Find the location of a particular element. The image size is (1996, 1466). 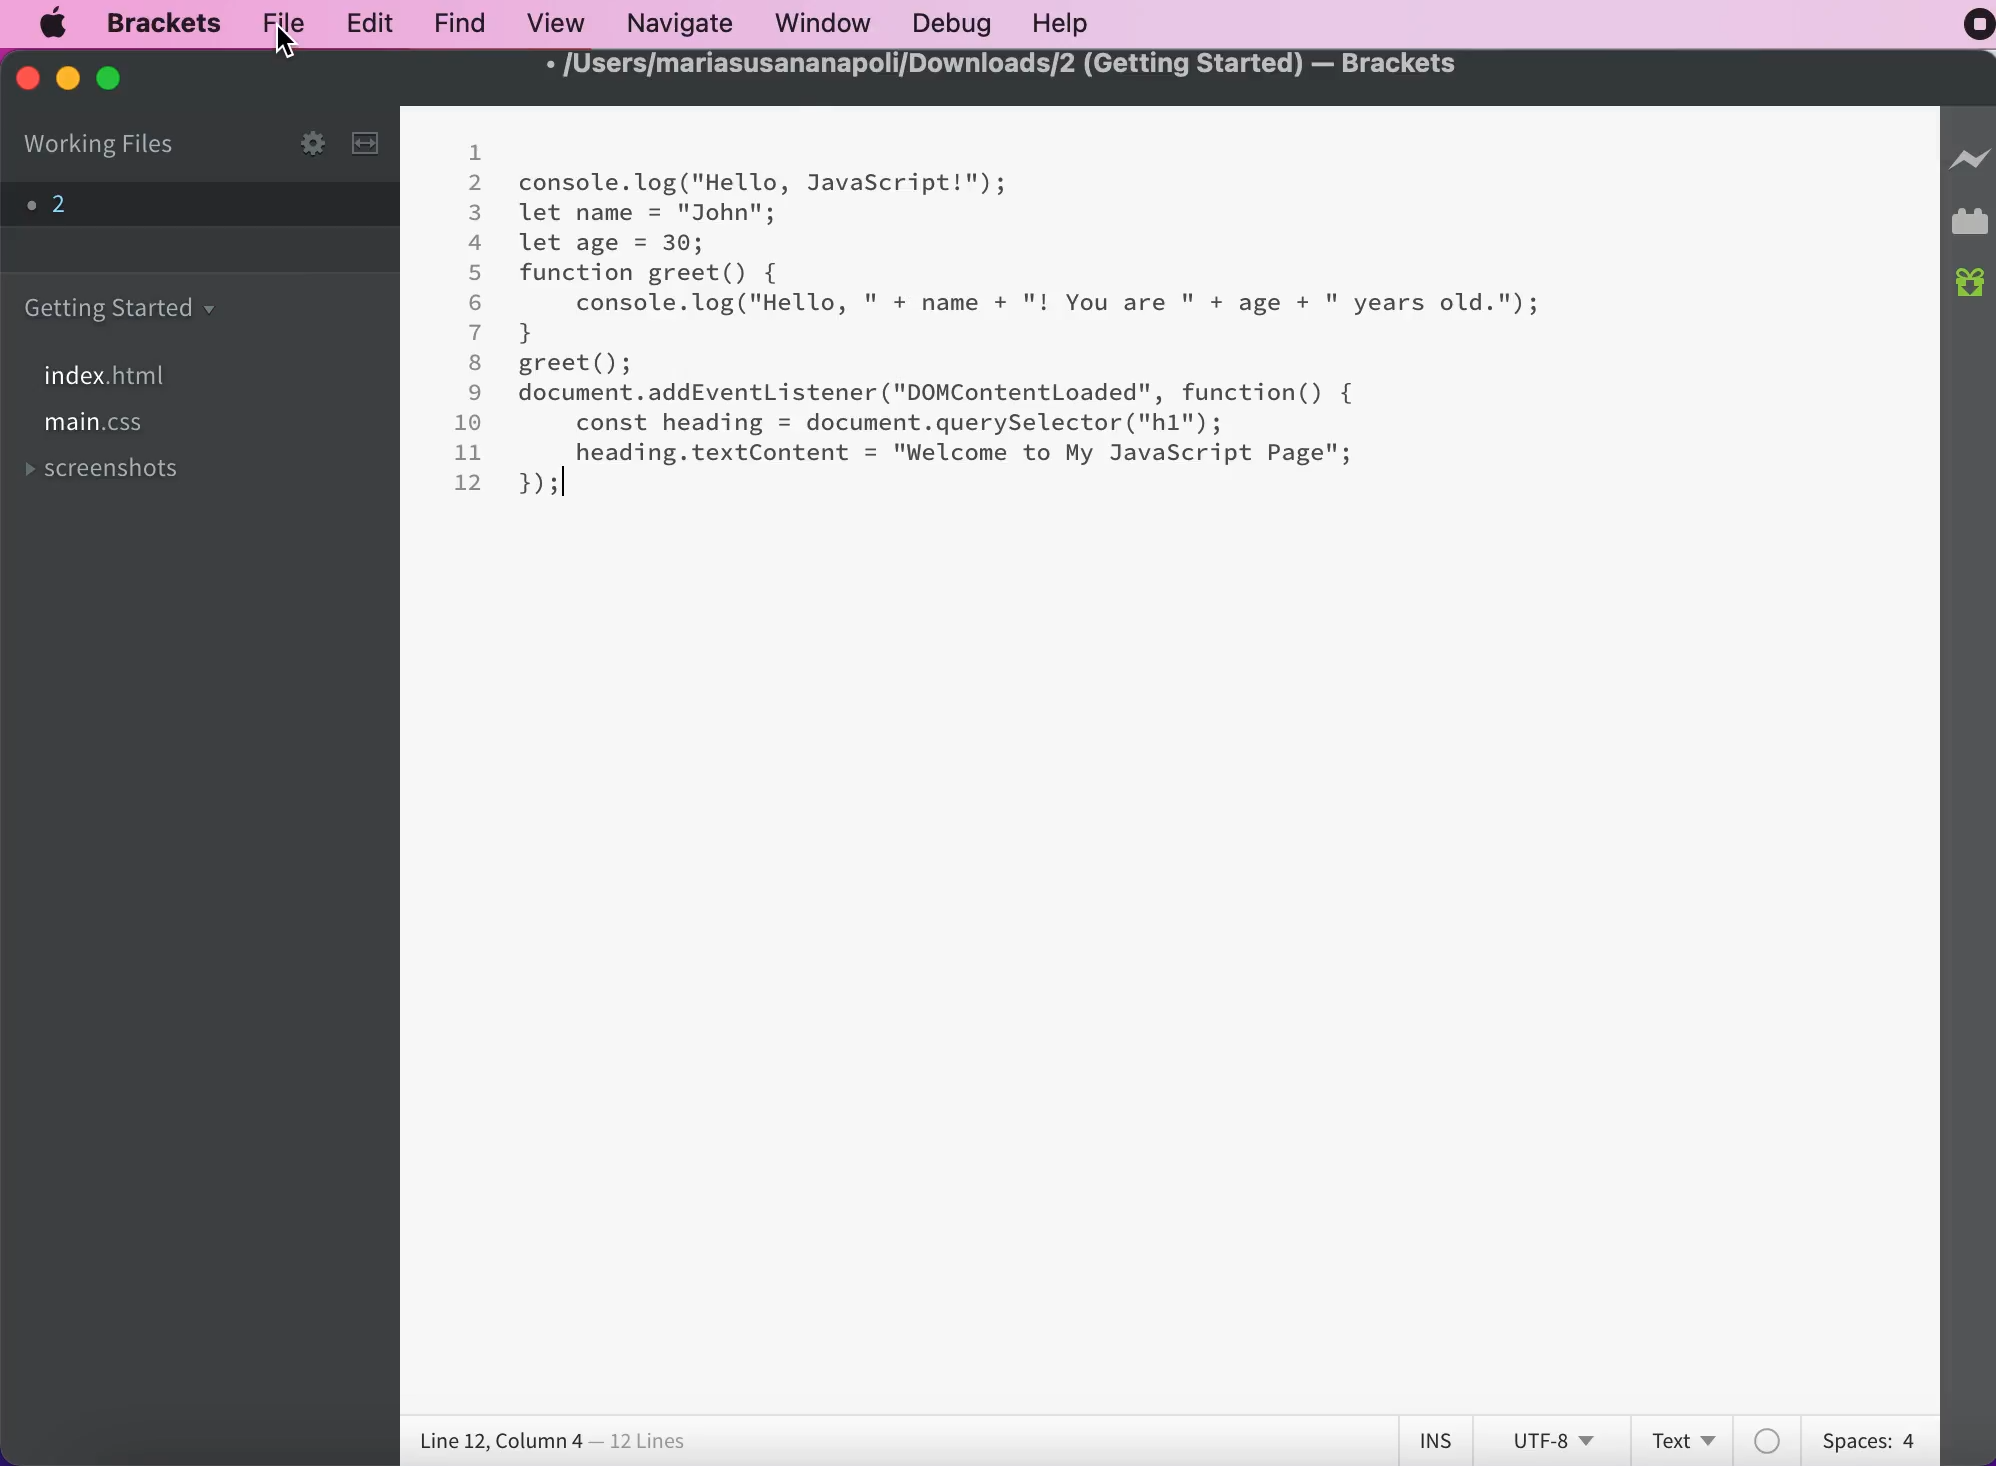

index.html is located at coordinates (115, 376).